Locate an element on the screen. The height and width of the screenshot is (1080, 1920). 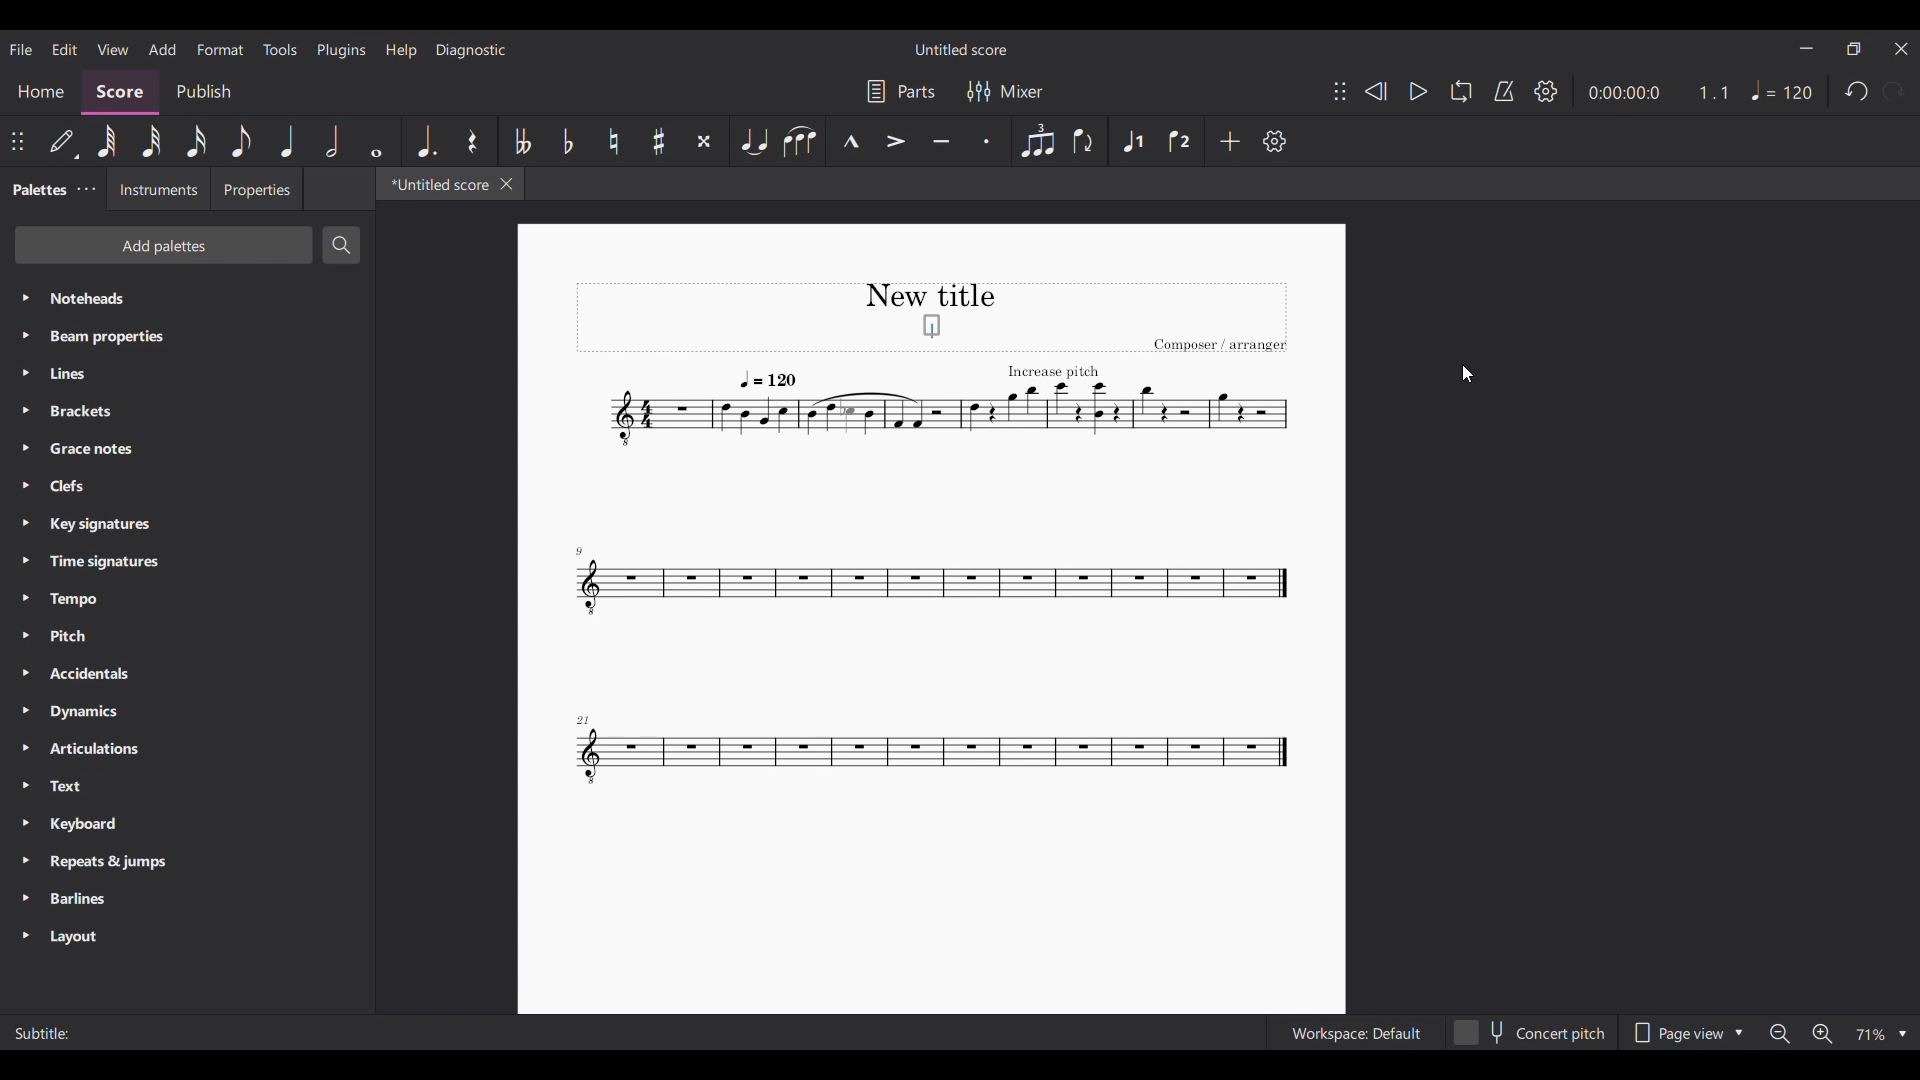
Typing in subtitle is located at coordinates (932, 327).